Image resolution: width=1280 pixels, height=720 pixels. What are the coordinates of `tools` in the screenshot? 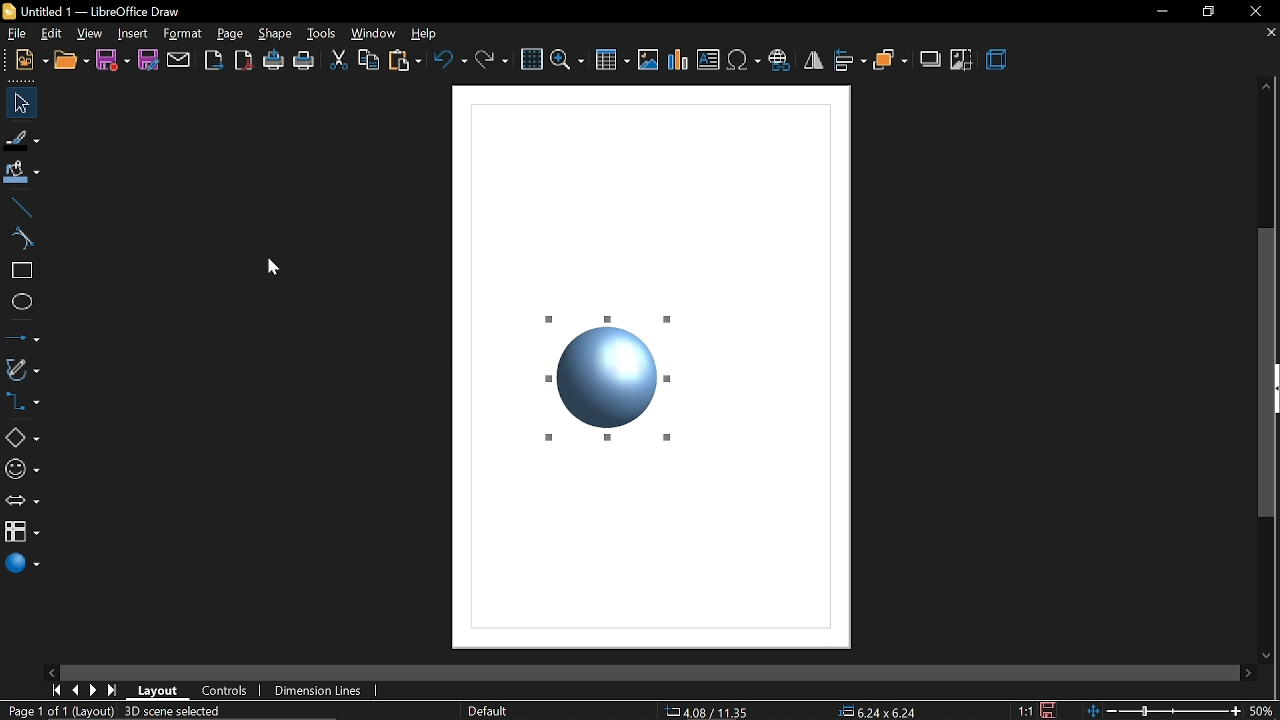 It's located at (322, 34).